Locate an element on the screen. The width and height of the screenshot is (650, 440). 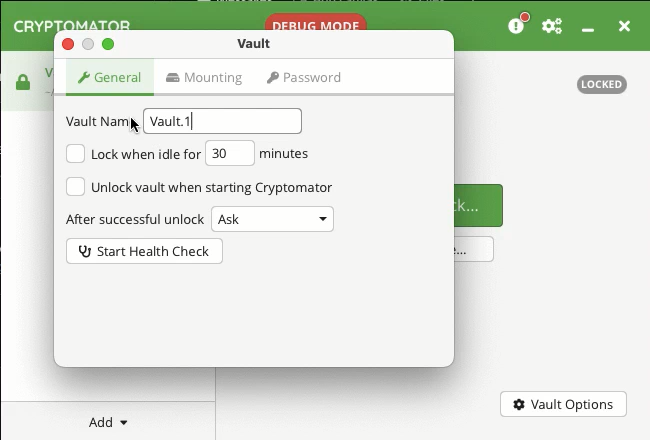
close is located at coordinates (67, 44).